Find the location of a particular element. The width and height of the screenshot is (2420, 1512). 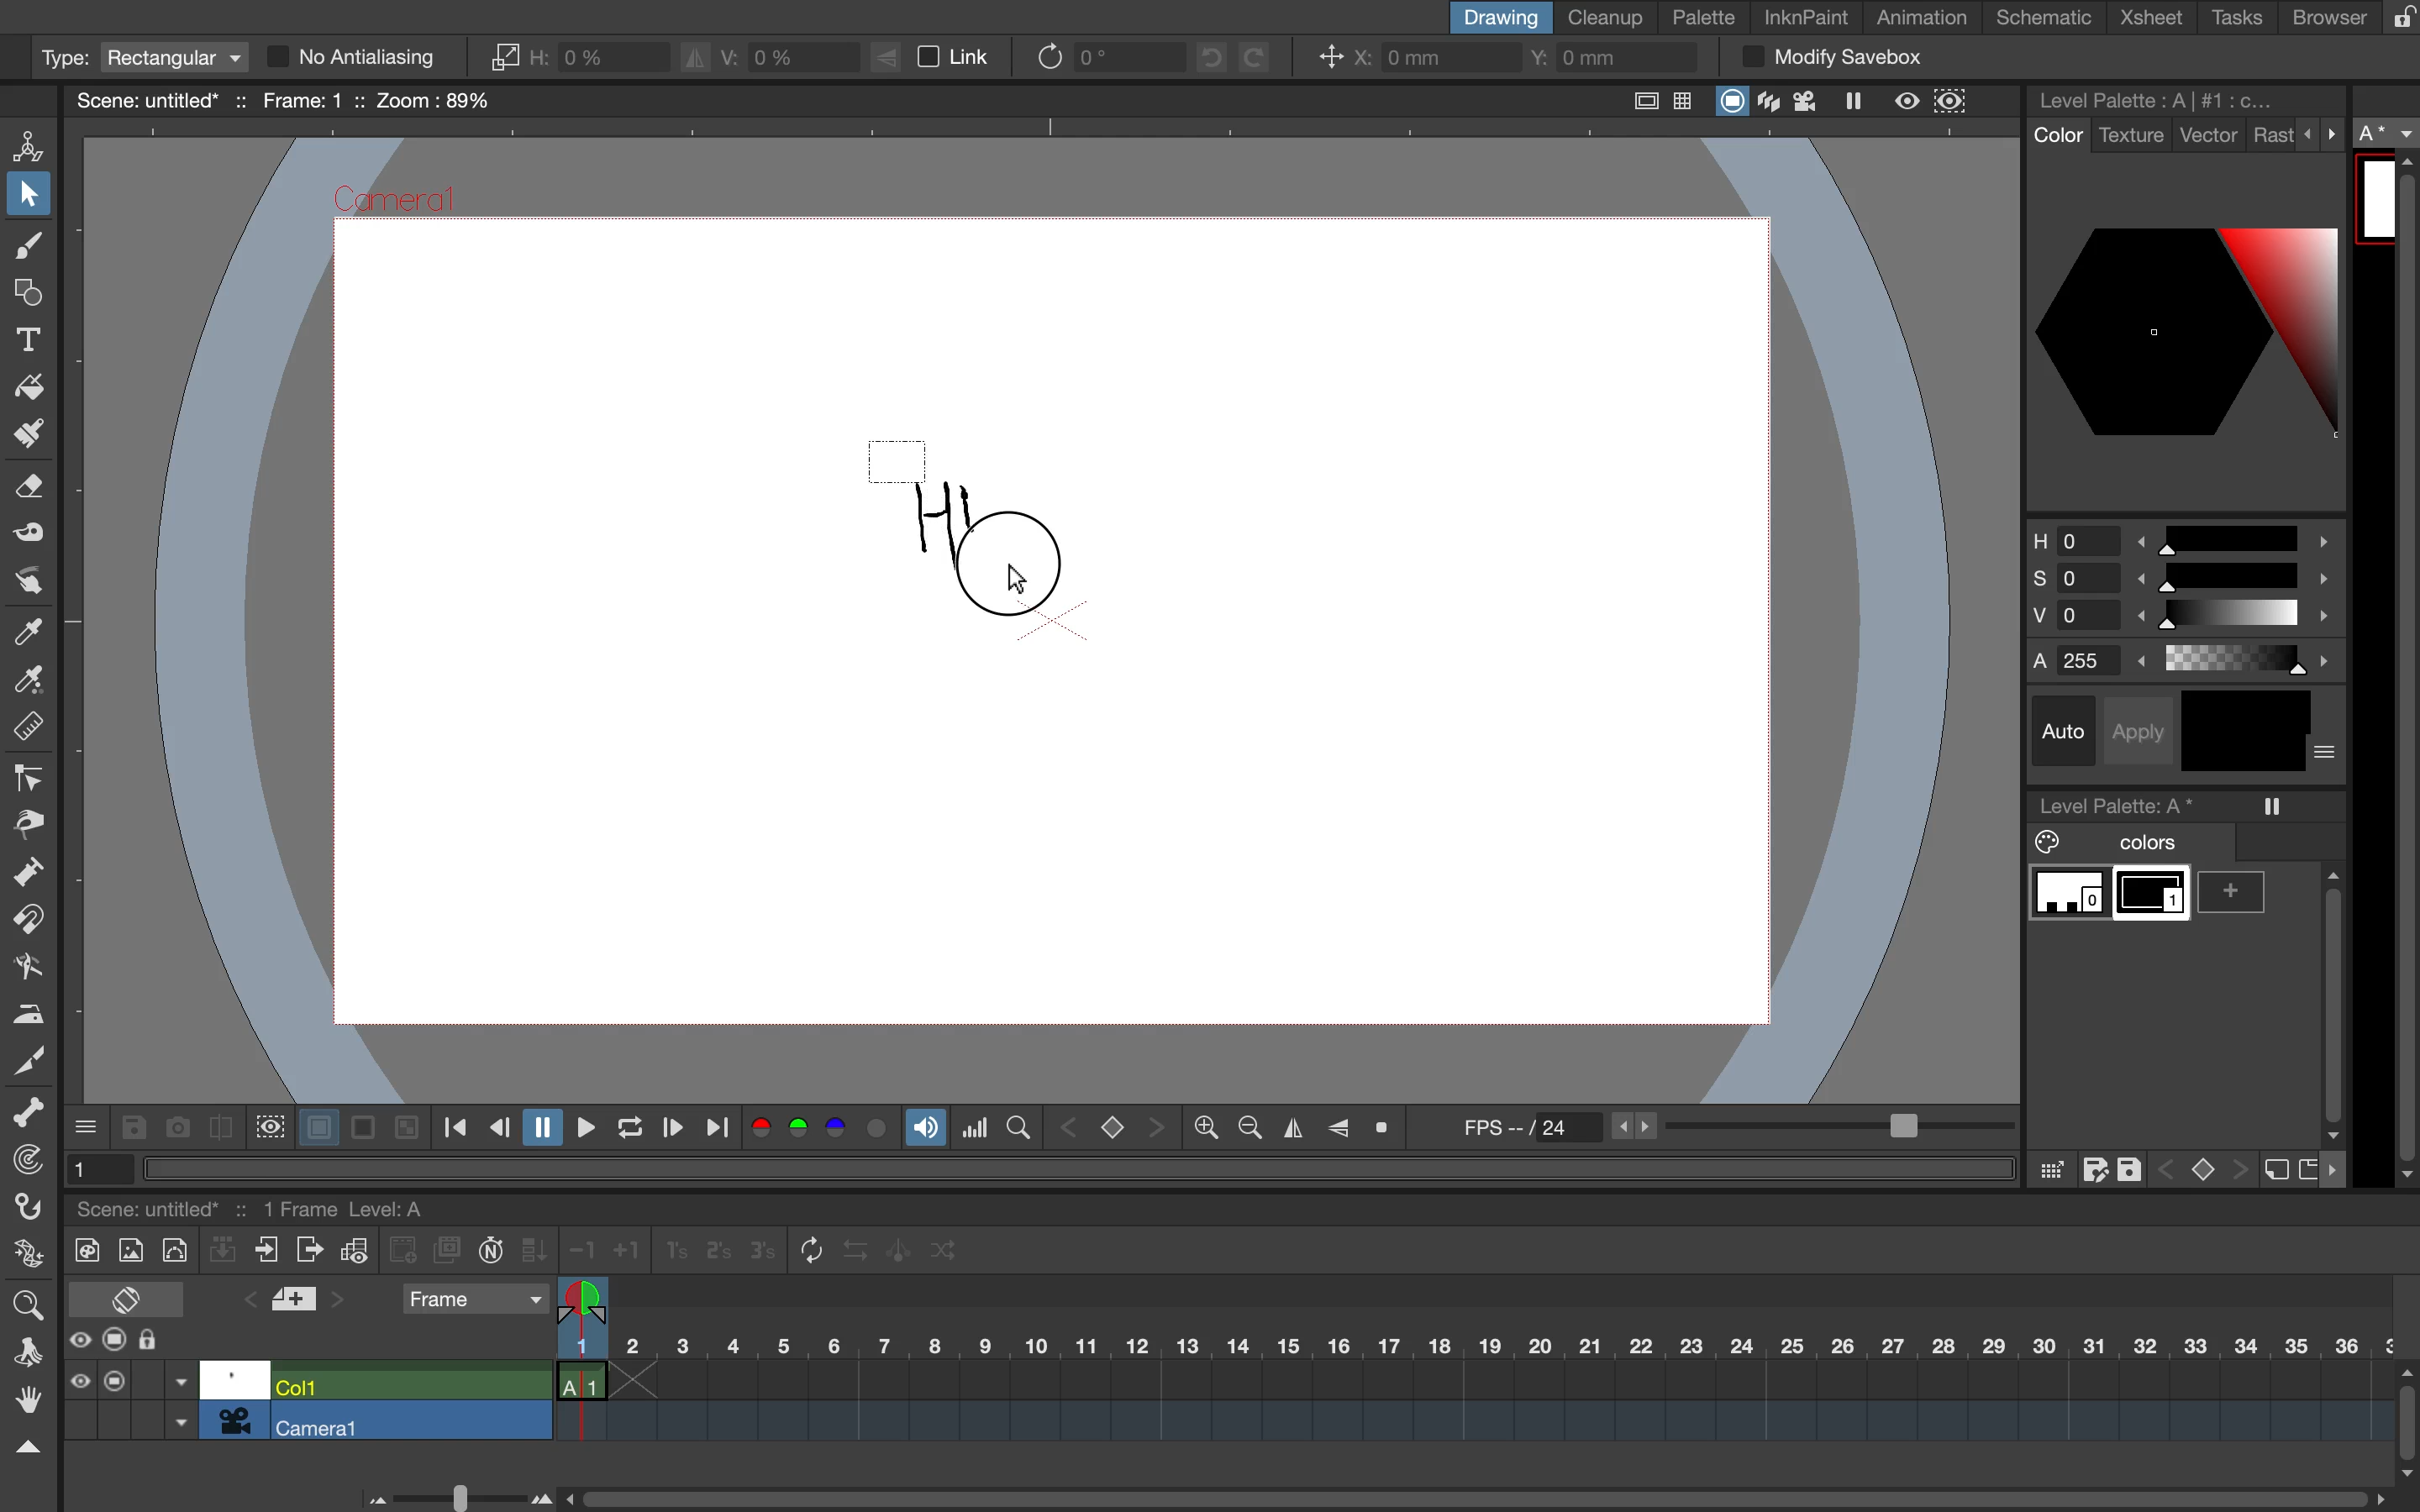

zoom out is located at coordinates (1204, 1130).